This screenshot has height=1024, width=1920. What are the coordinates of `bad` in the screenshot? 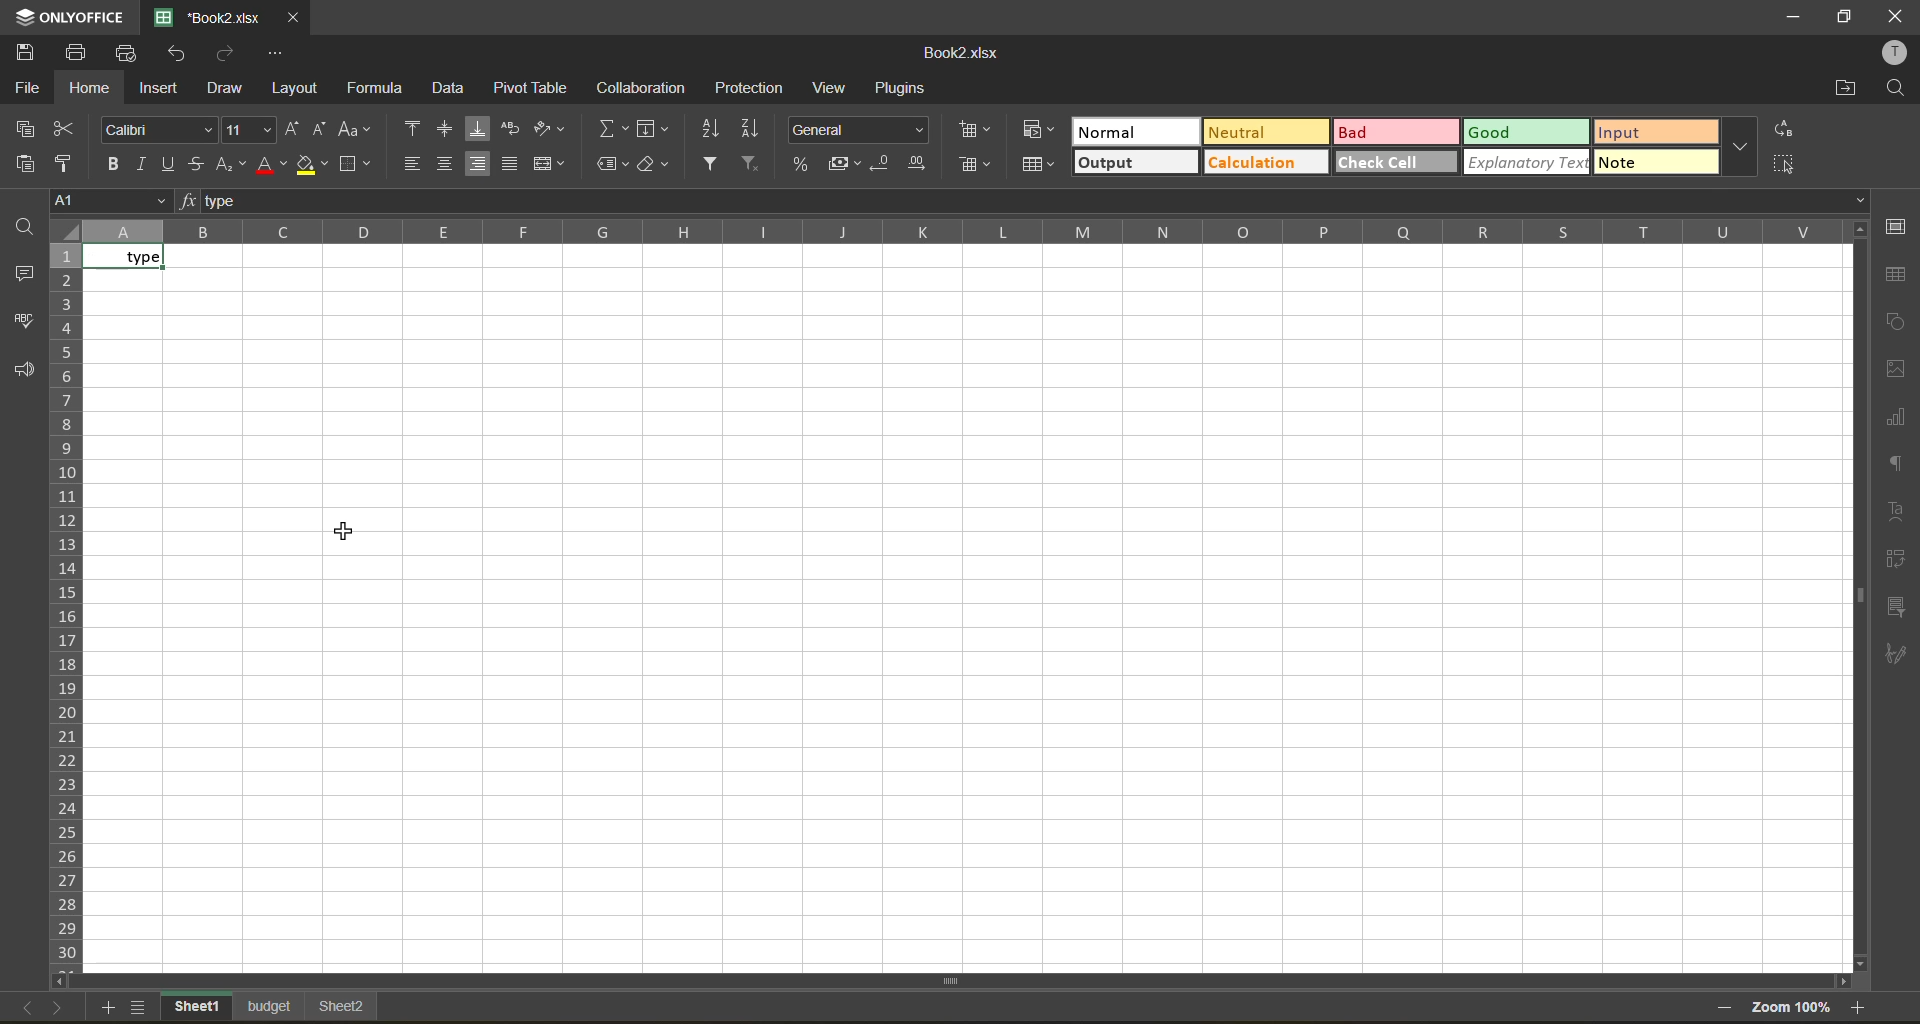 It's located at (1396, 131).